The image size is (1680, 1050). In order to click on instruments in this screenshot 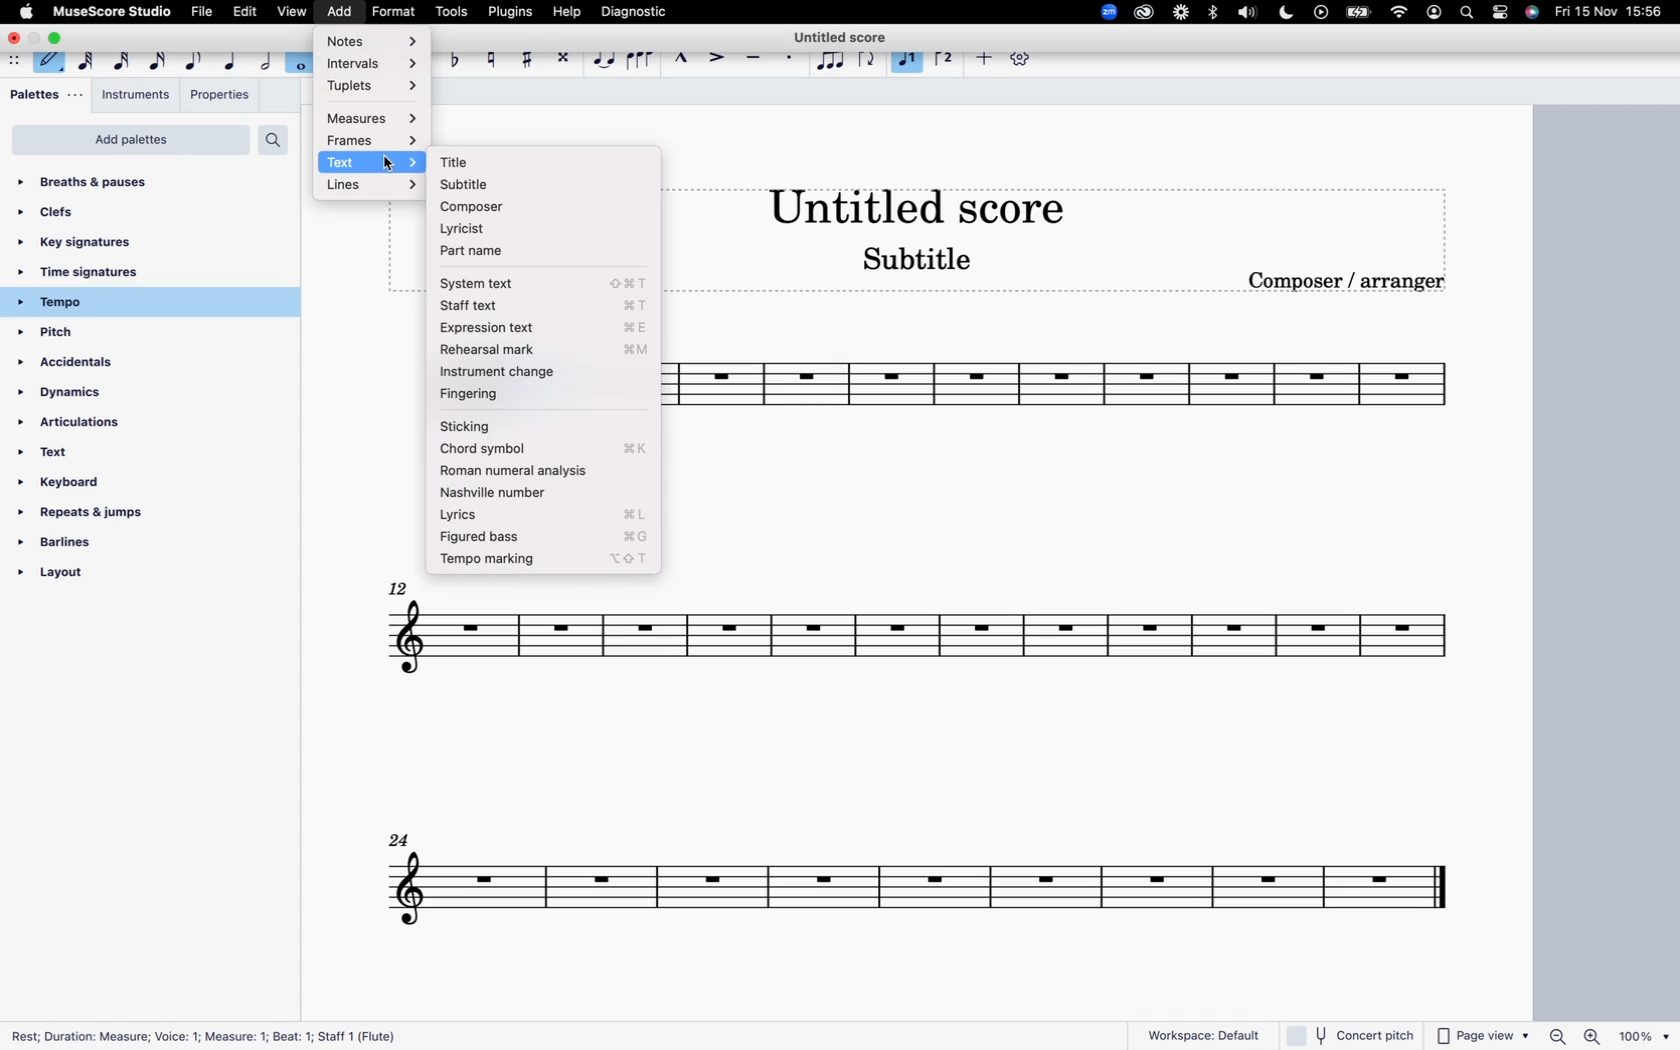, I will do `click(137, 97)`.